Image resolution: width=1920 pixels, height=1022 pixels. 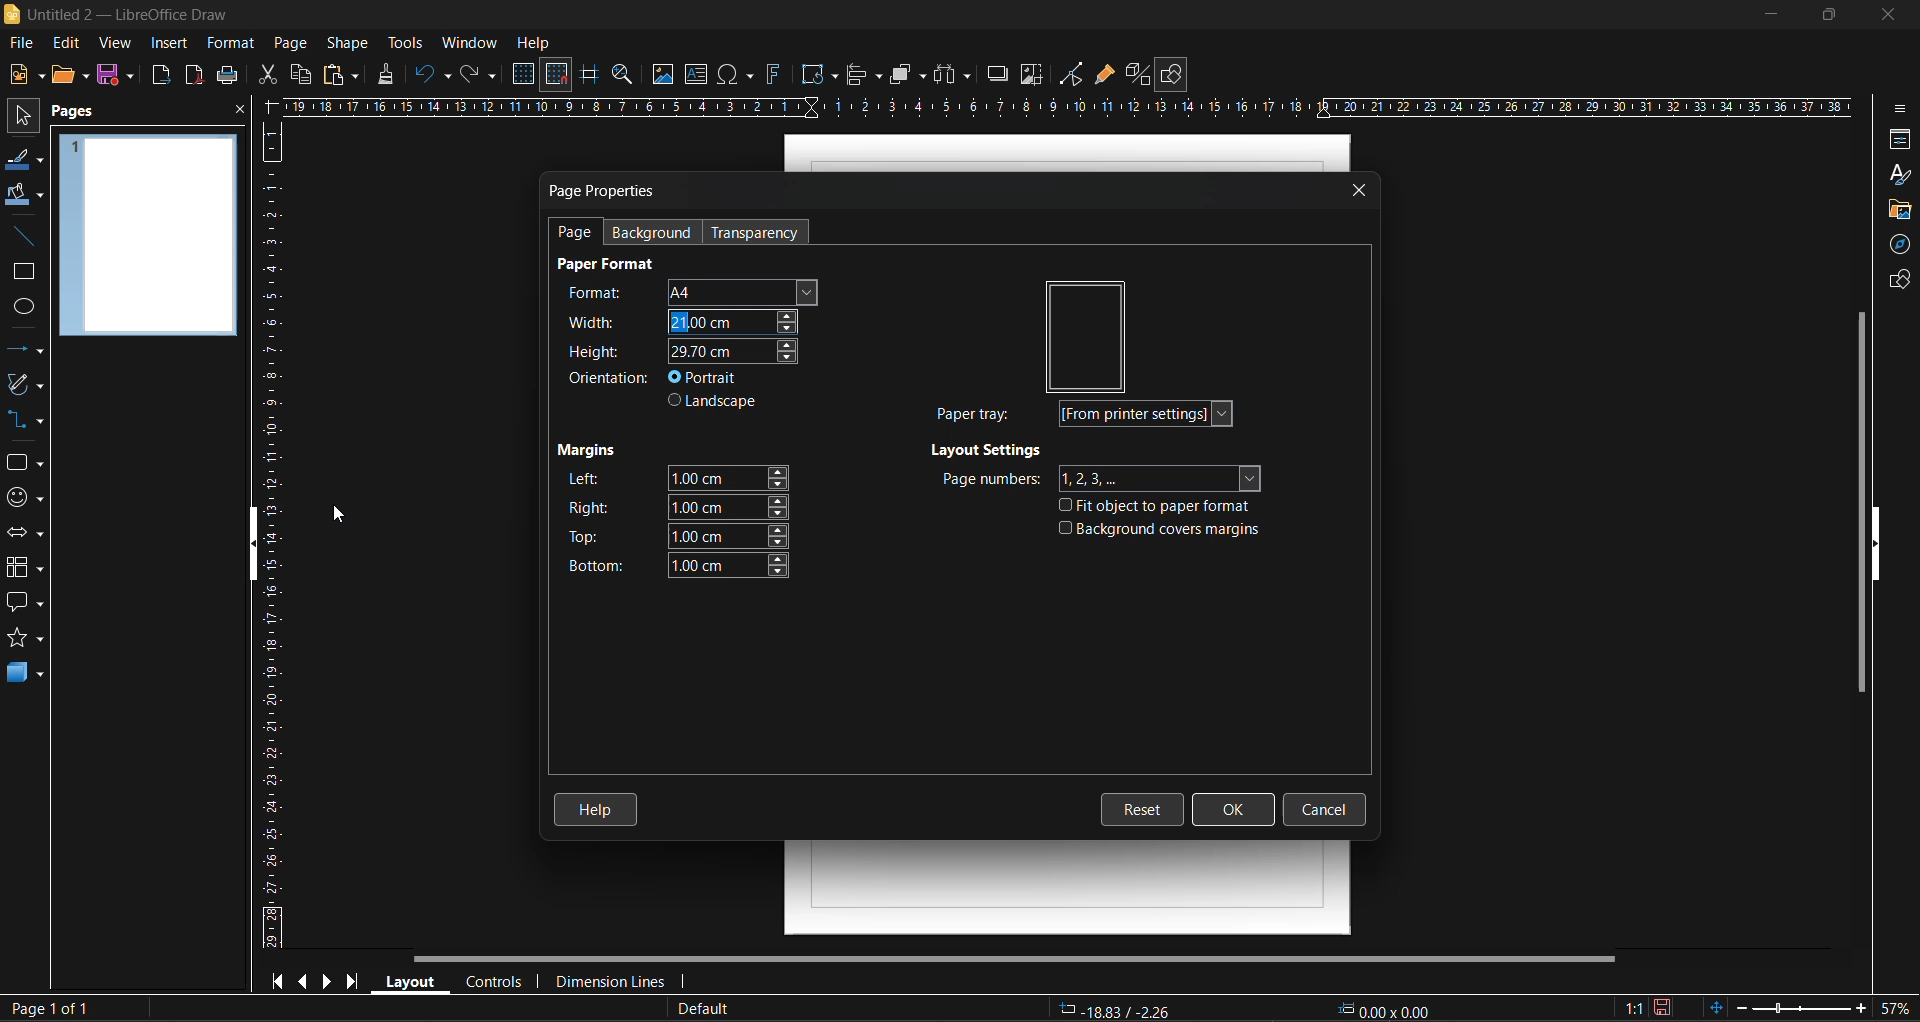 What do you see at coordinates (228, 42) in the screenshot?
I see `format` at bounding box center [228, 42].